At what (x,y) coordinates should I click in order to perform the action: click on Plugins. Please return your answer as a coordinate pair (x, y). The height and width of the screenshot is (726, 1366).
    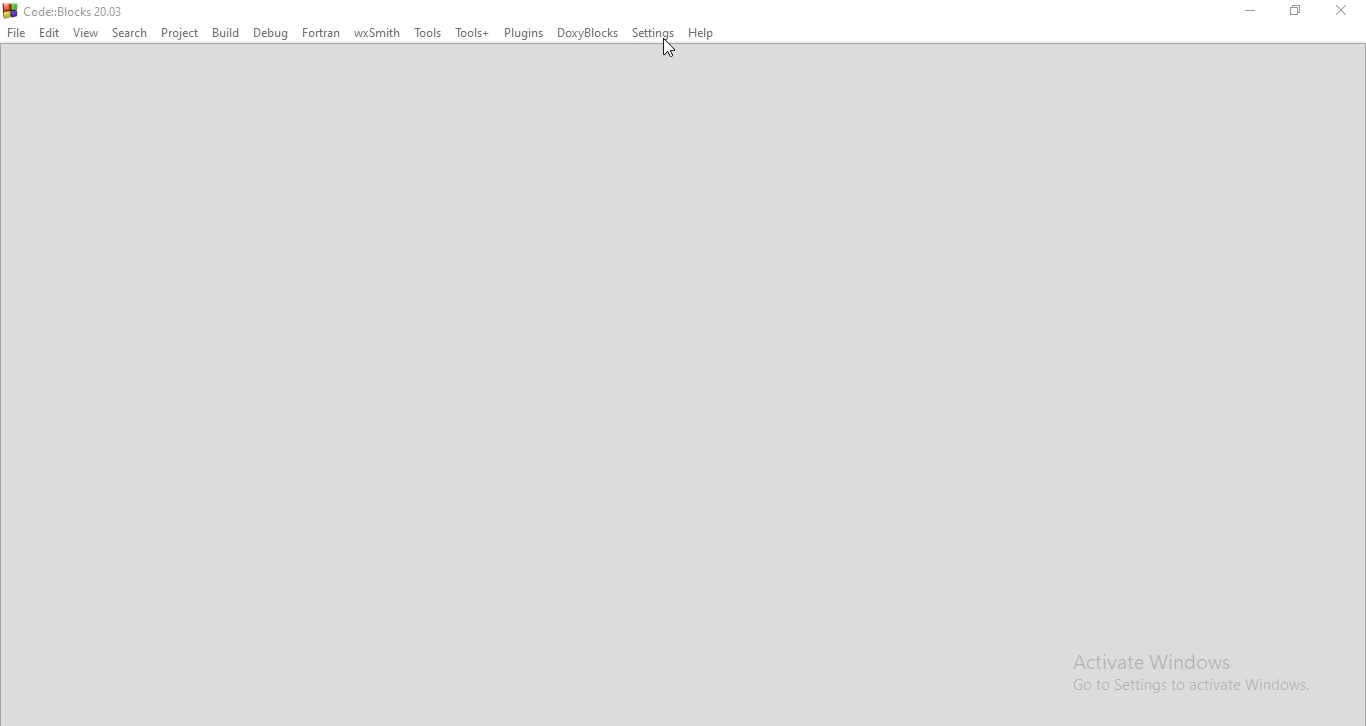
    Looking at the image, I should click on (524, 32).